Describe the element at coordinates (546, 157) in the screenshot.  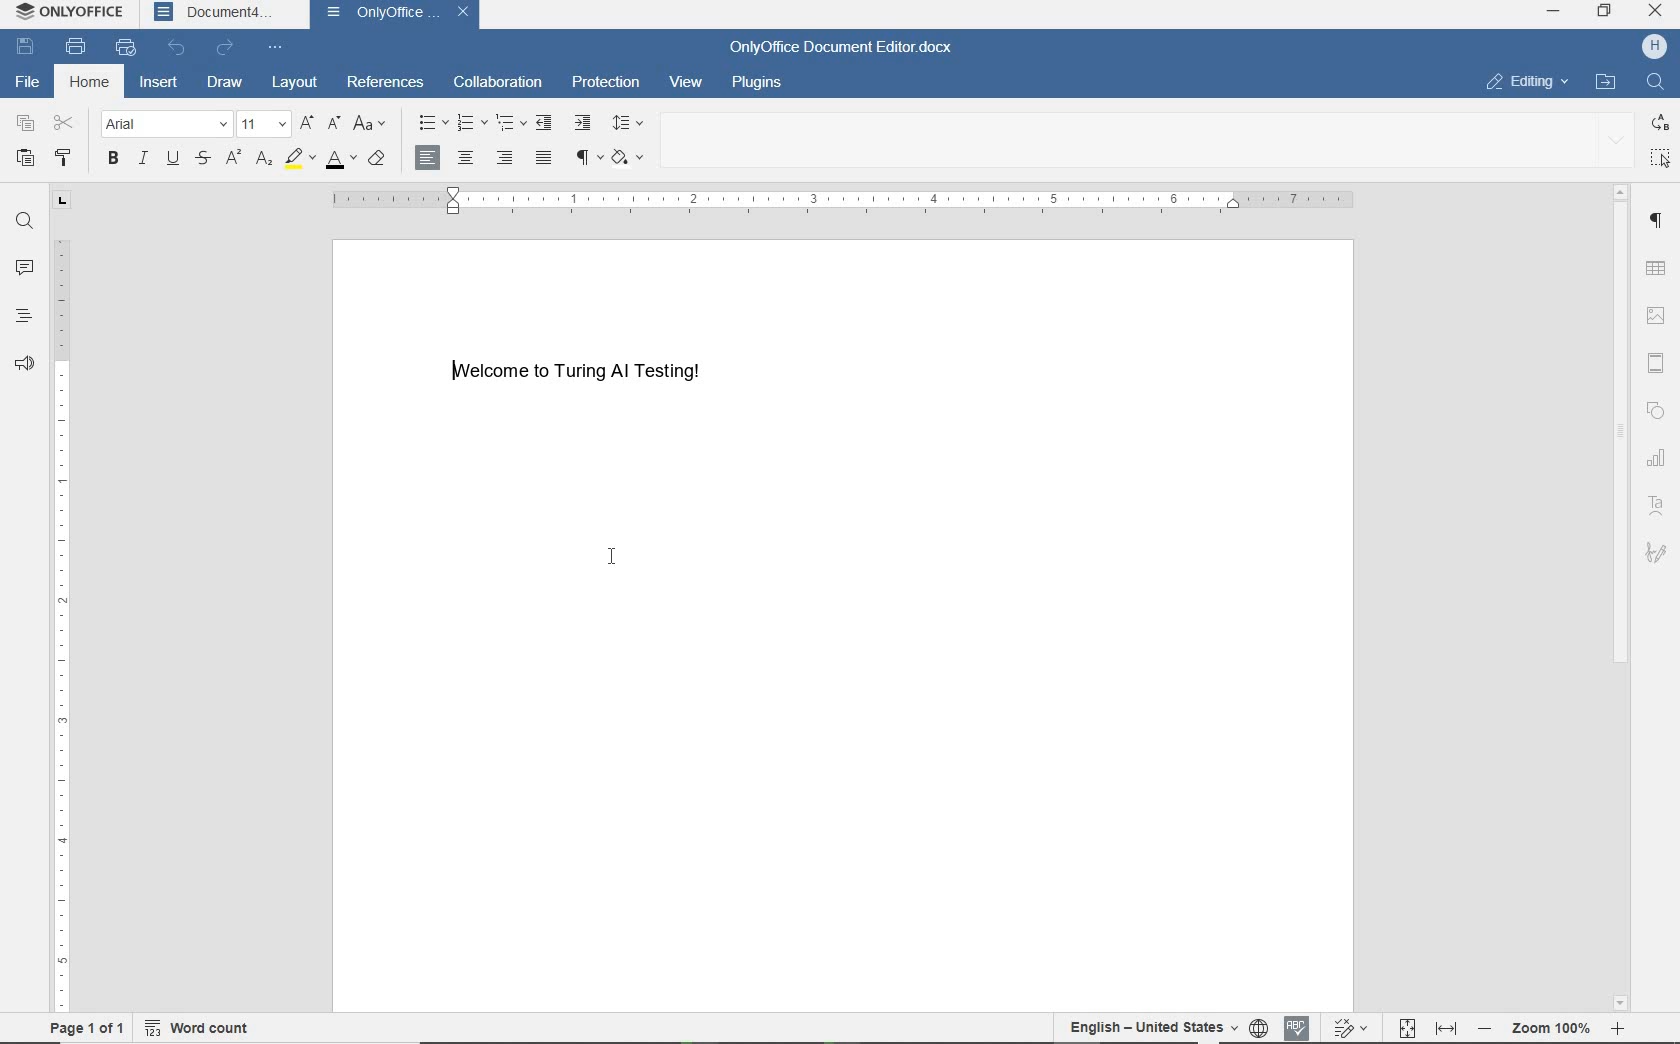
I see `justified` at that location.